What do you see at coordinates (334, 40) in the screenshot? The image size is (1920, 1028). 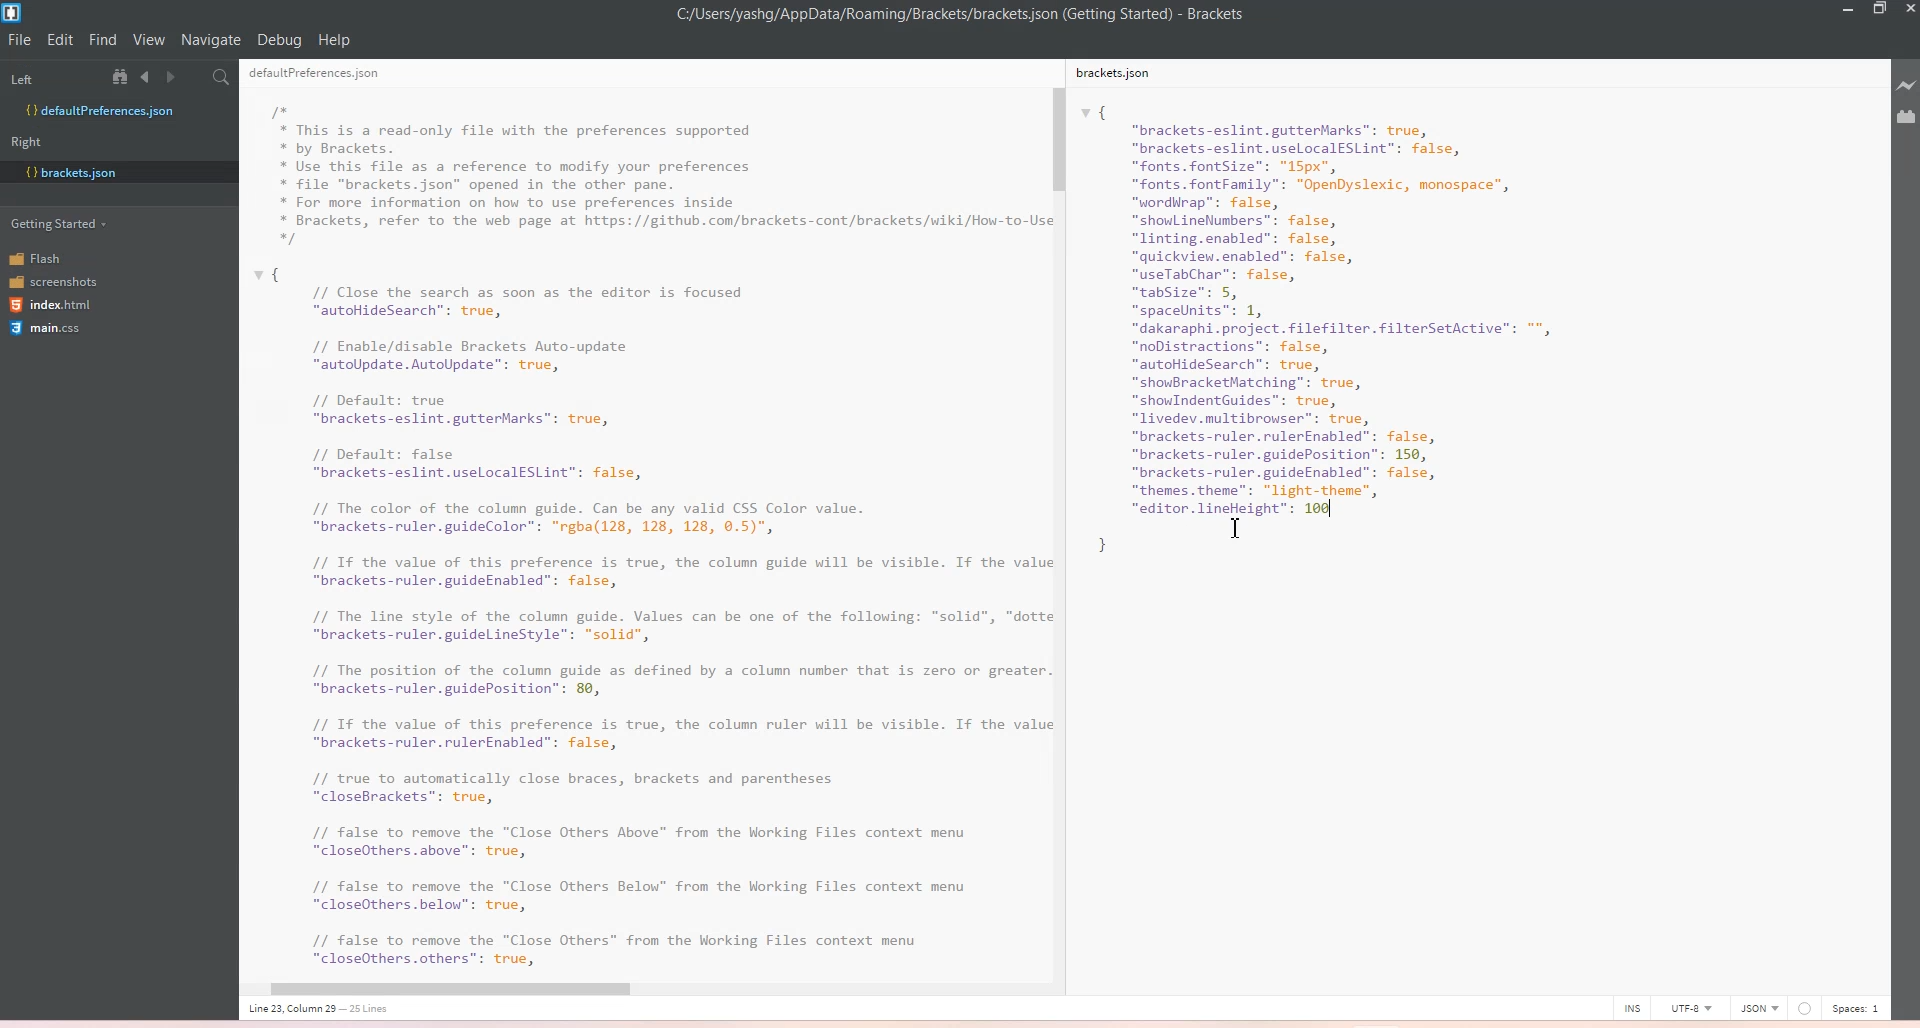 I see `Help` at bounding box center [334, 40].